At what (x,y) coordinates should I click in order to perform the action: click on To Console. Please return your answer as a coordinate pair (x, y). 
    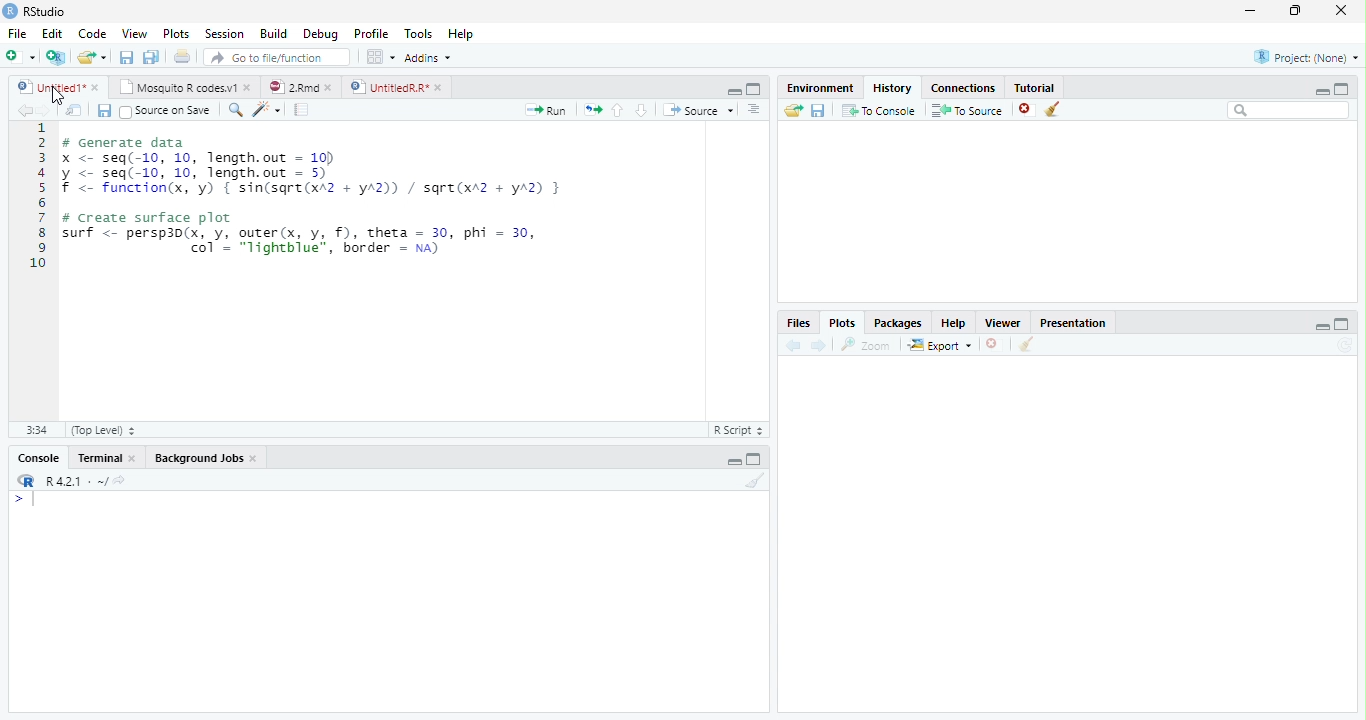
    Looking at the image, I should click on (879, 110).